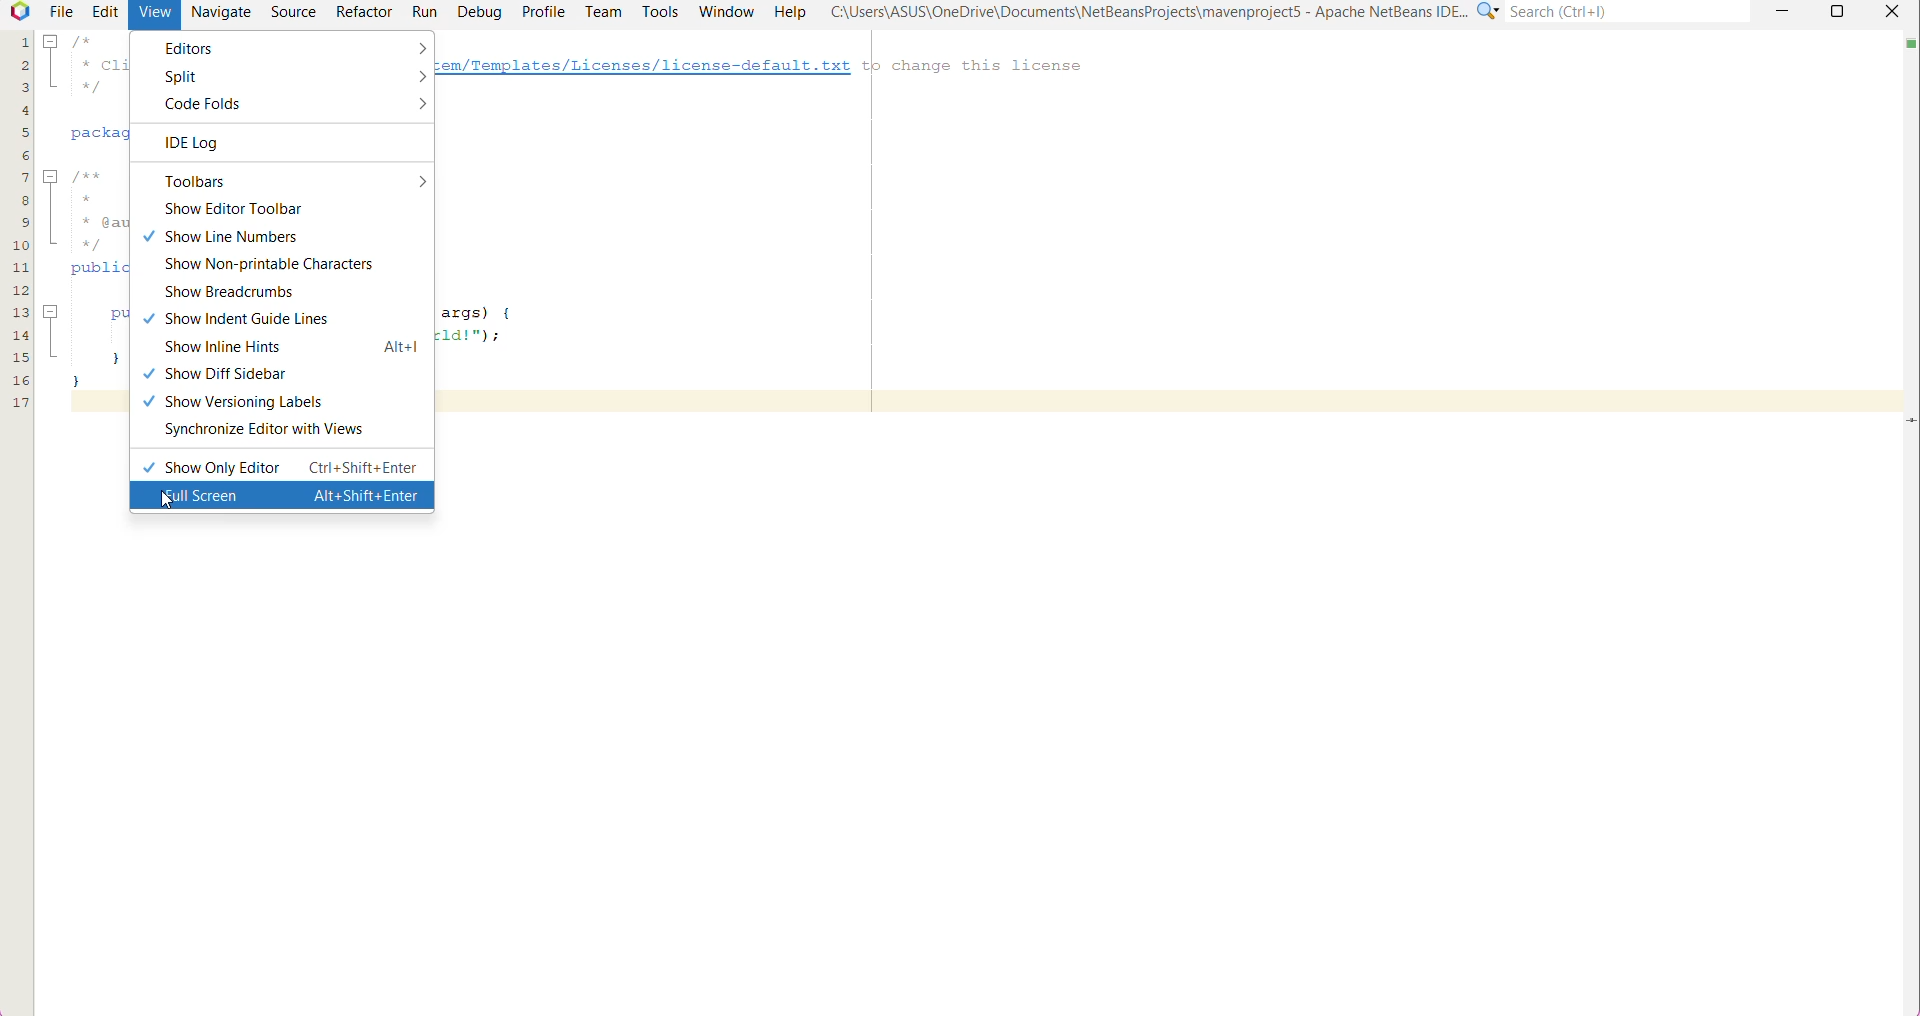 The image size is (1920, 1016). What do you see at coordinates (169, 498) in the screenshot?
I see `cursor` at bounding box center [169, 498].